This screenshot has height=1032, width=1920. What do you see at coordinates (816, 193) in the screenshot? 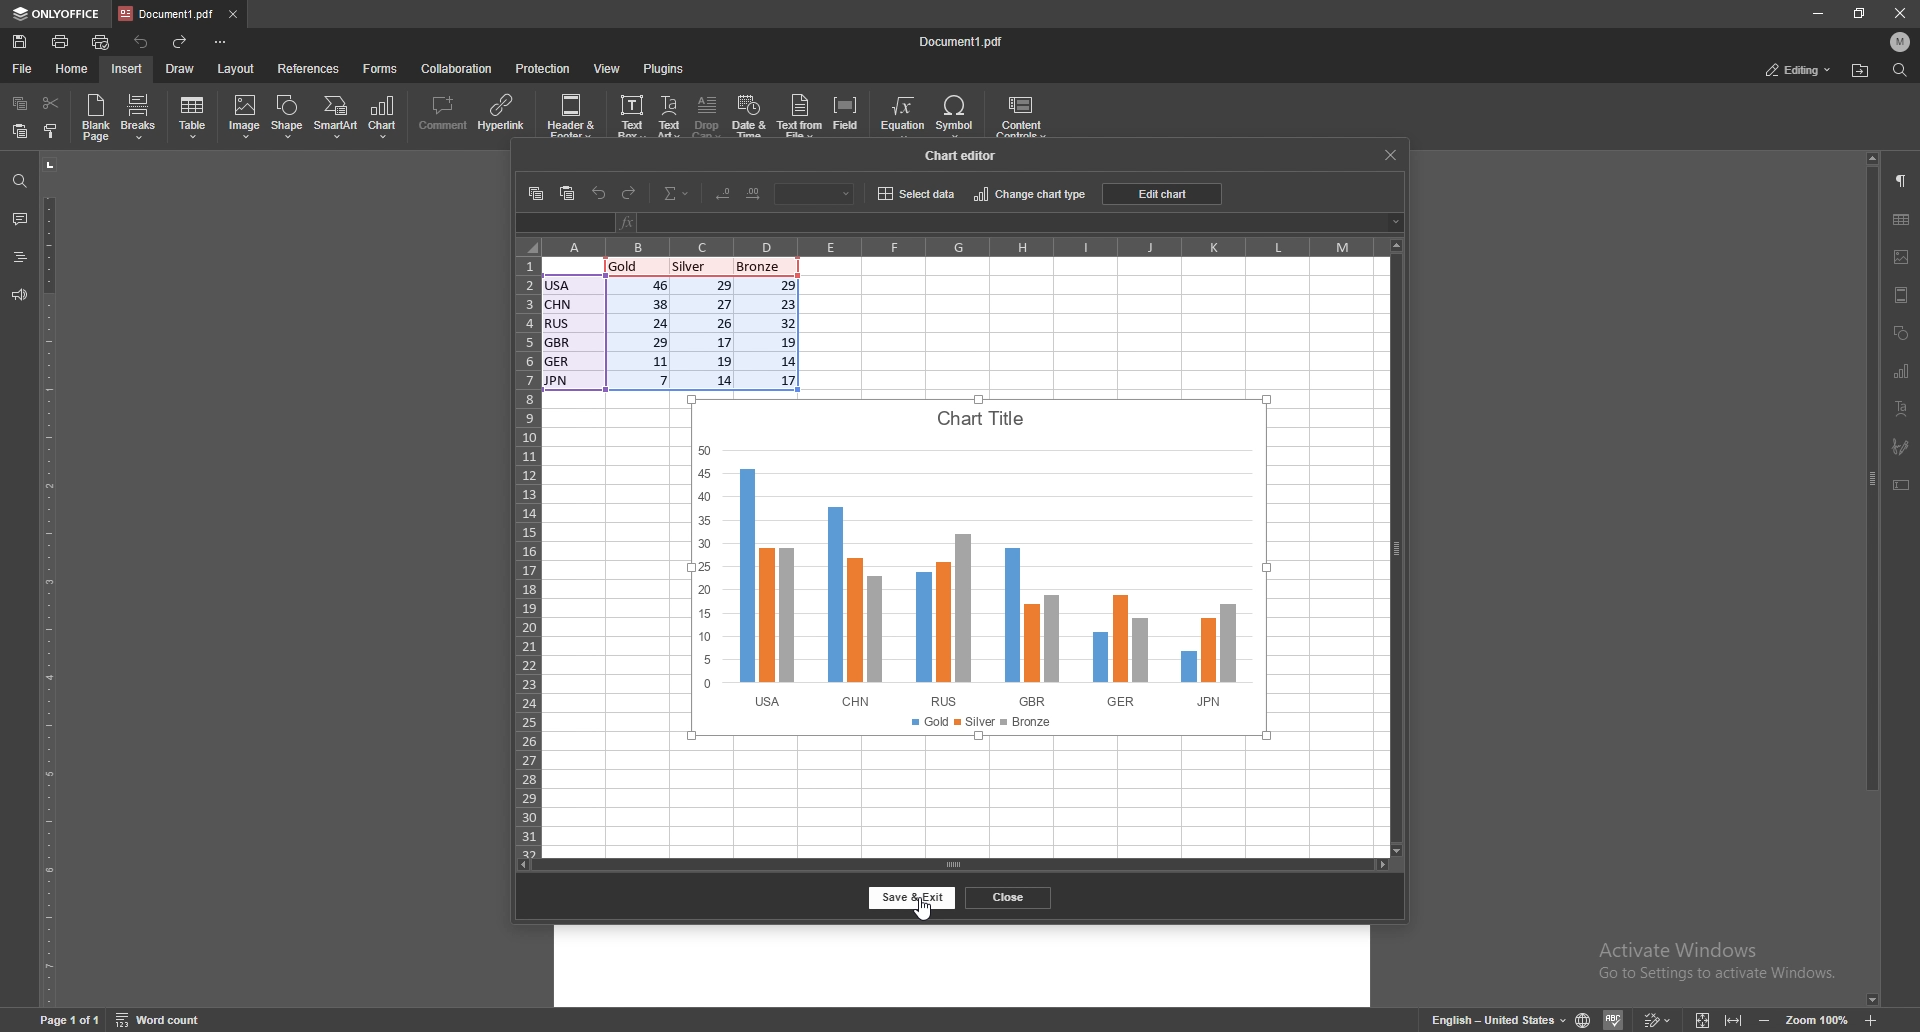
I see `number format` at bounding box center [816, 193].